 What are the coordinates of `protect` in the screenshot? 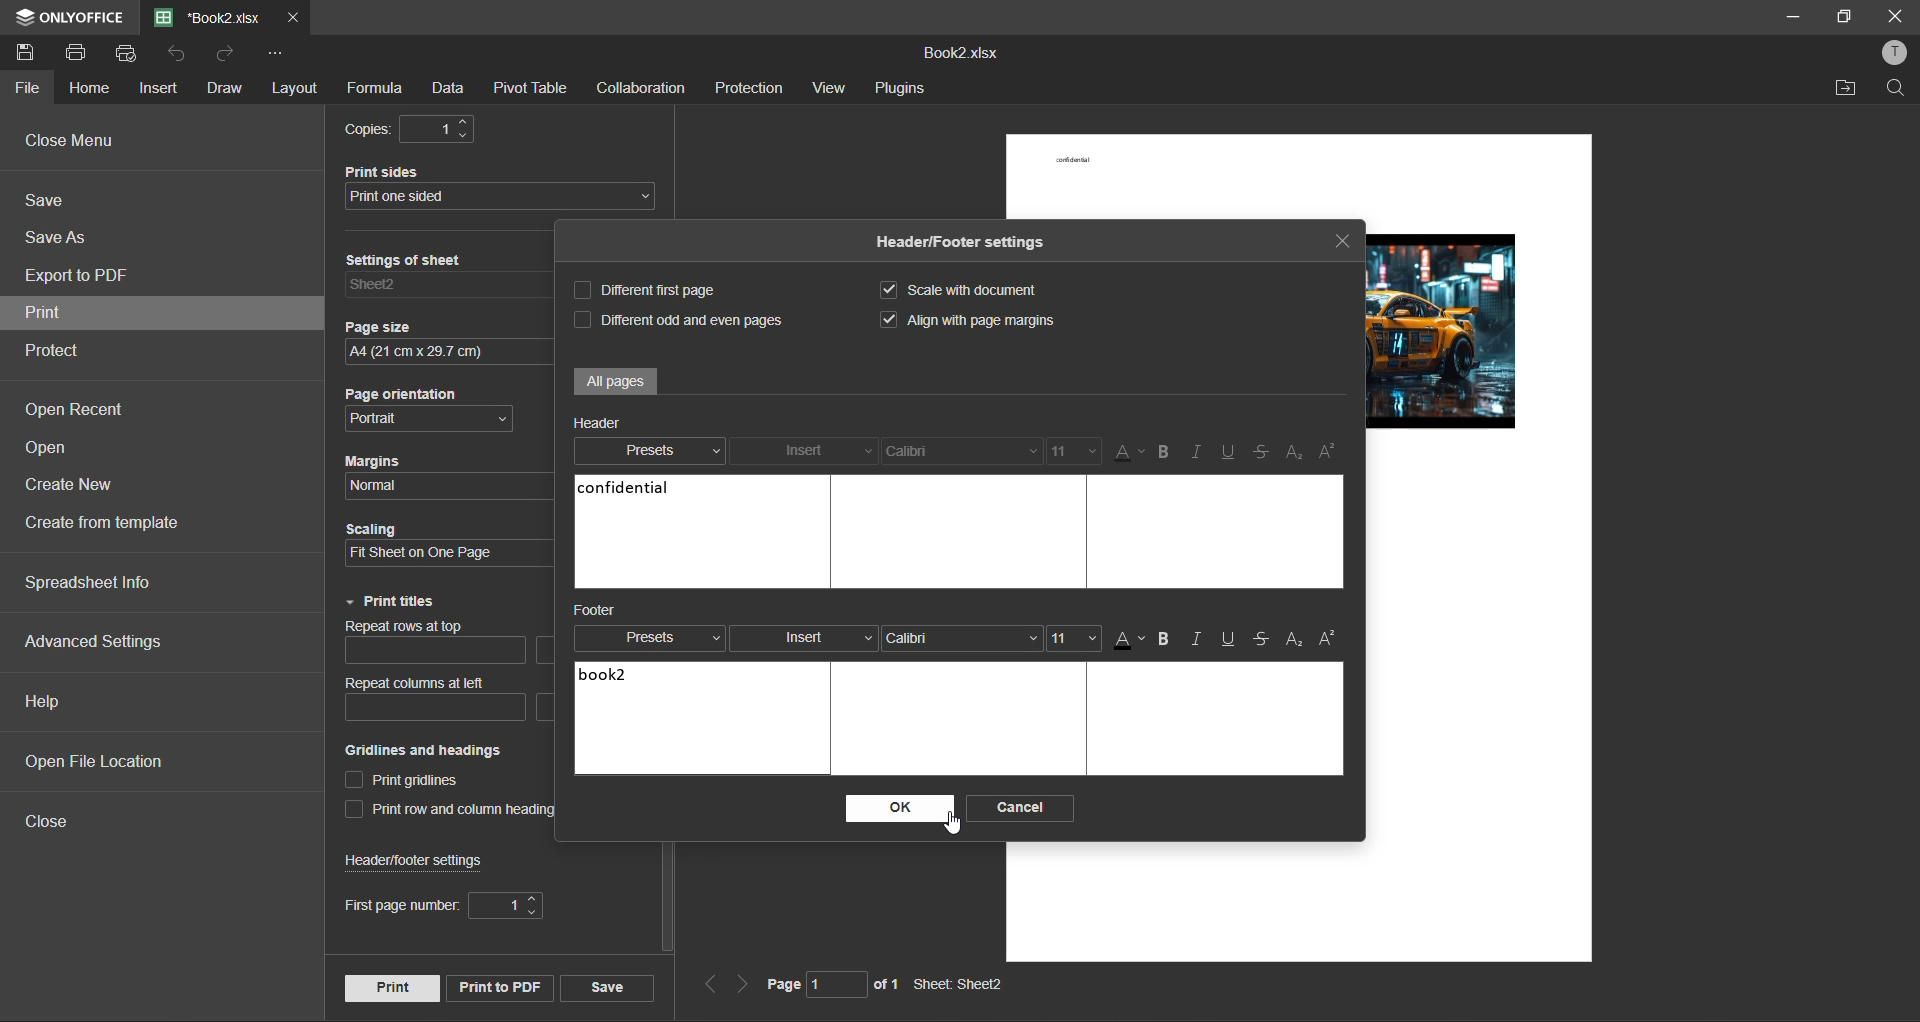 It's located at (58, 352).